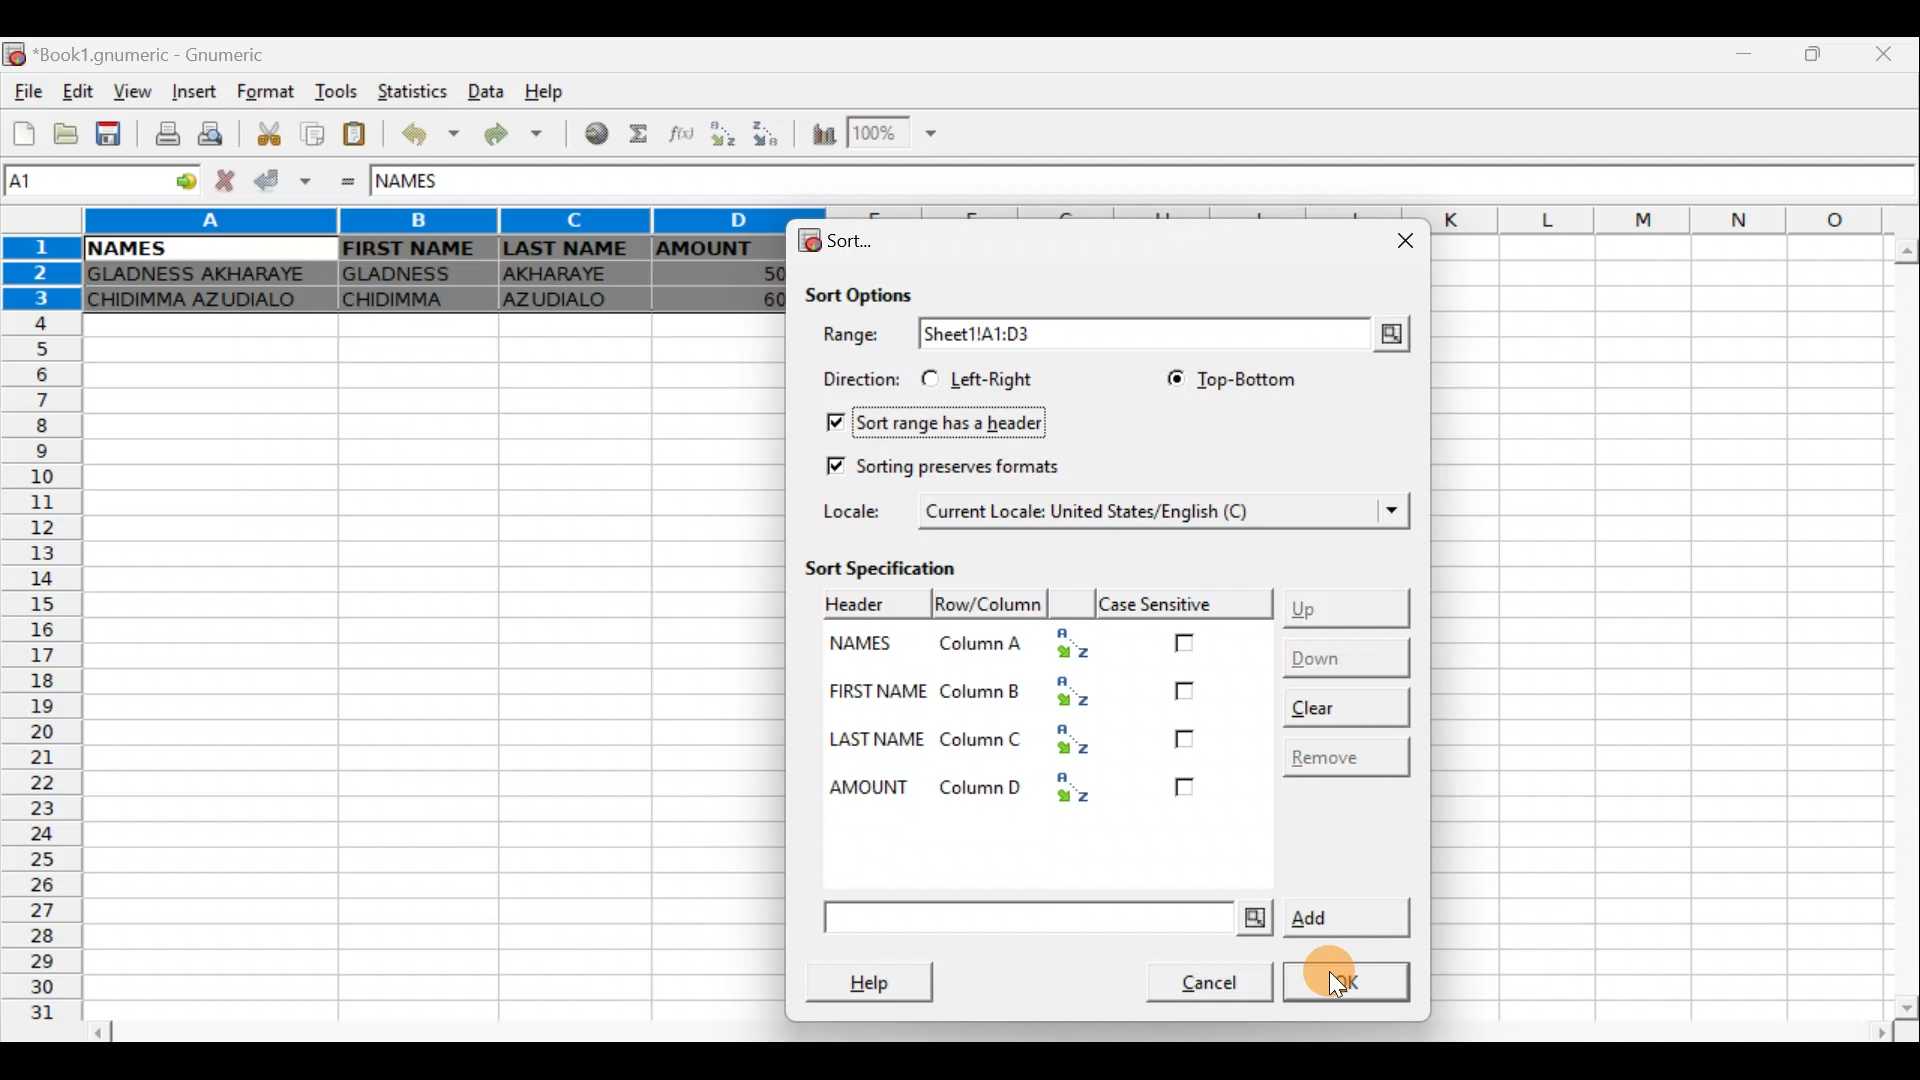  Describe the element at coordinates (948, 420) in the screenshot. I see `Sort range has a header` at that location.